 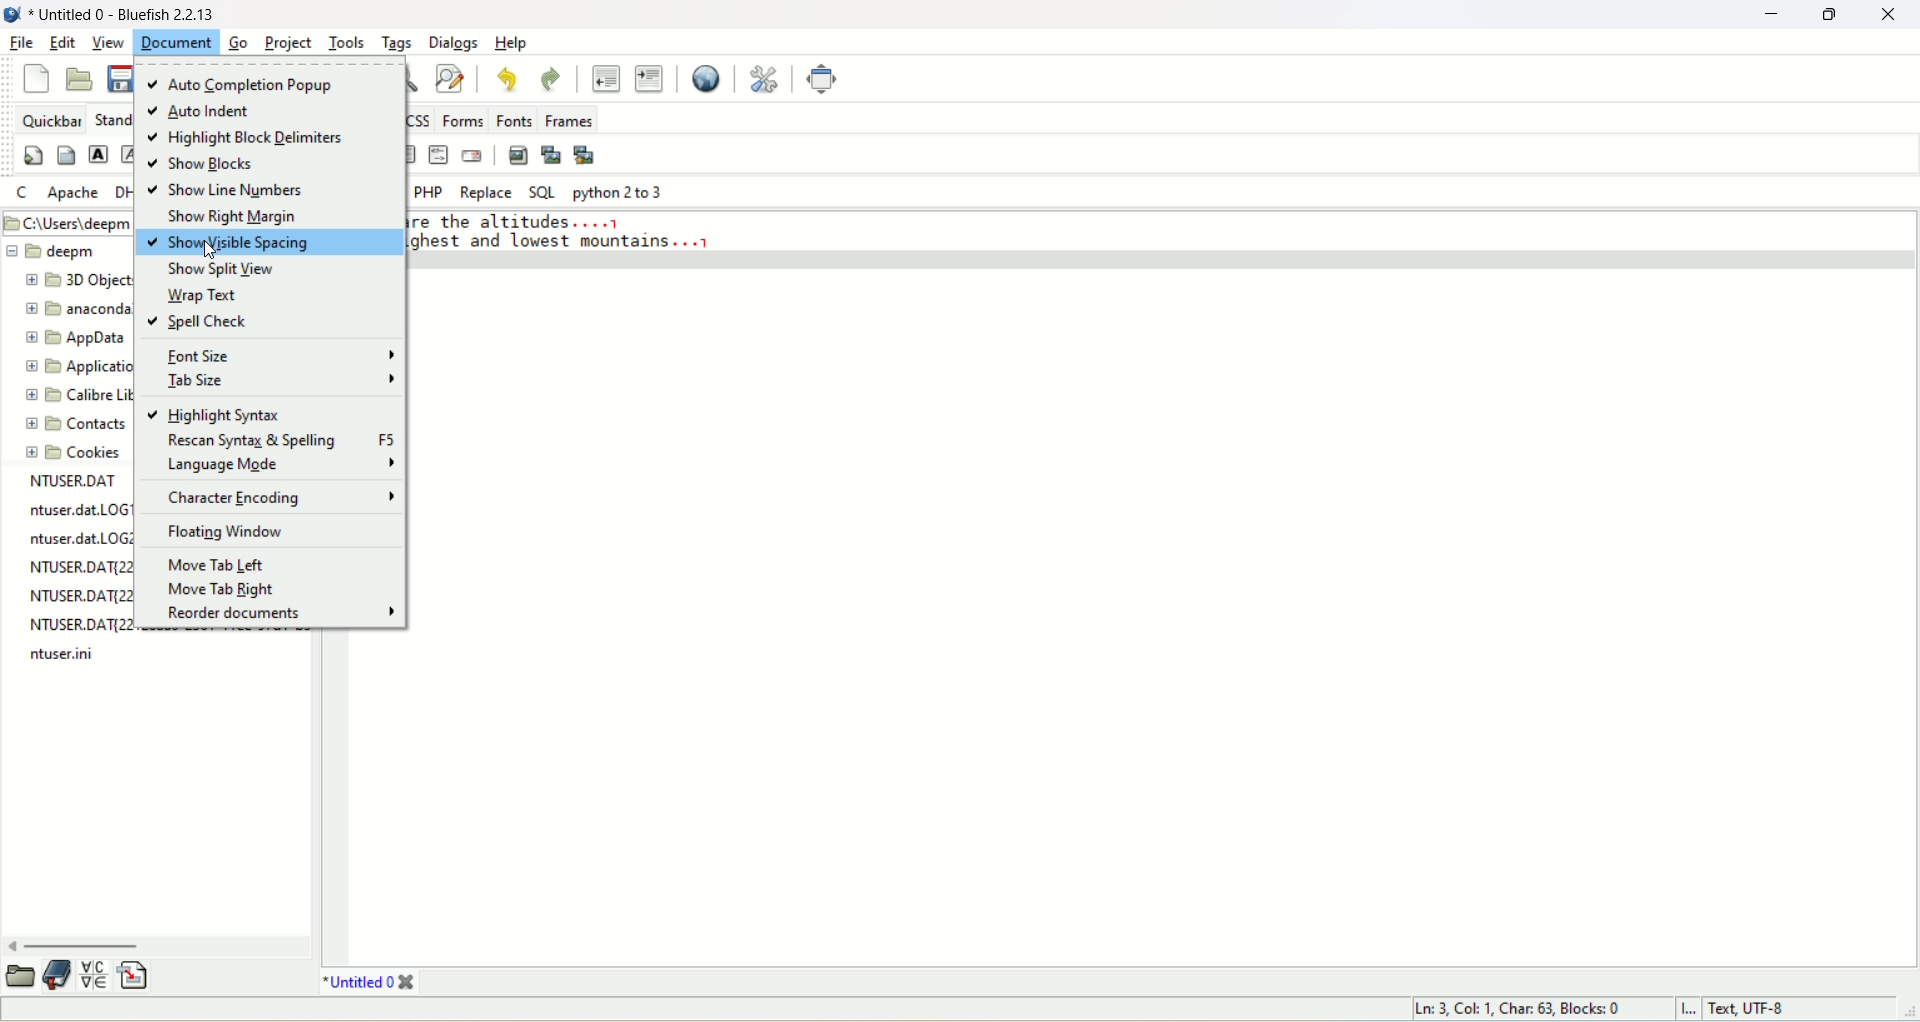 I want to click on quickbar, so click(x=52, y=119).